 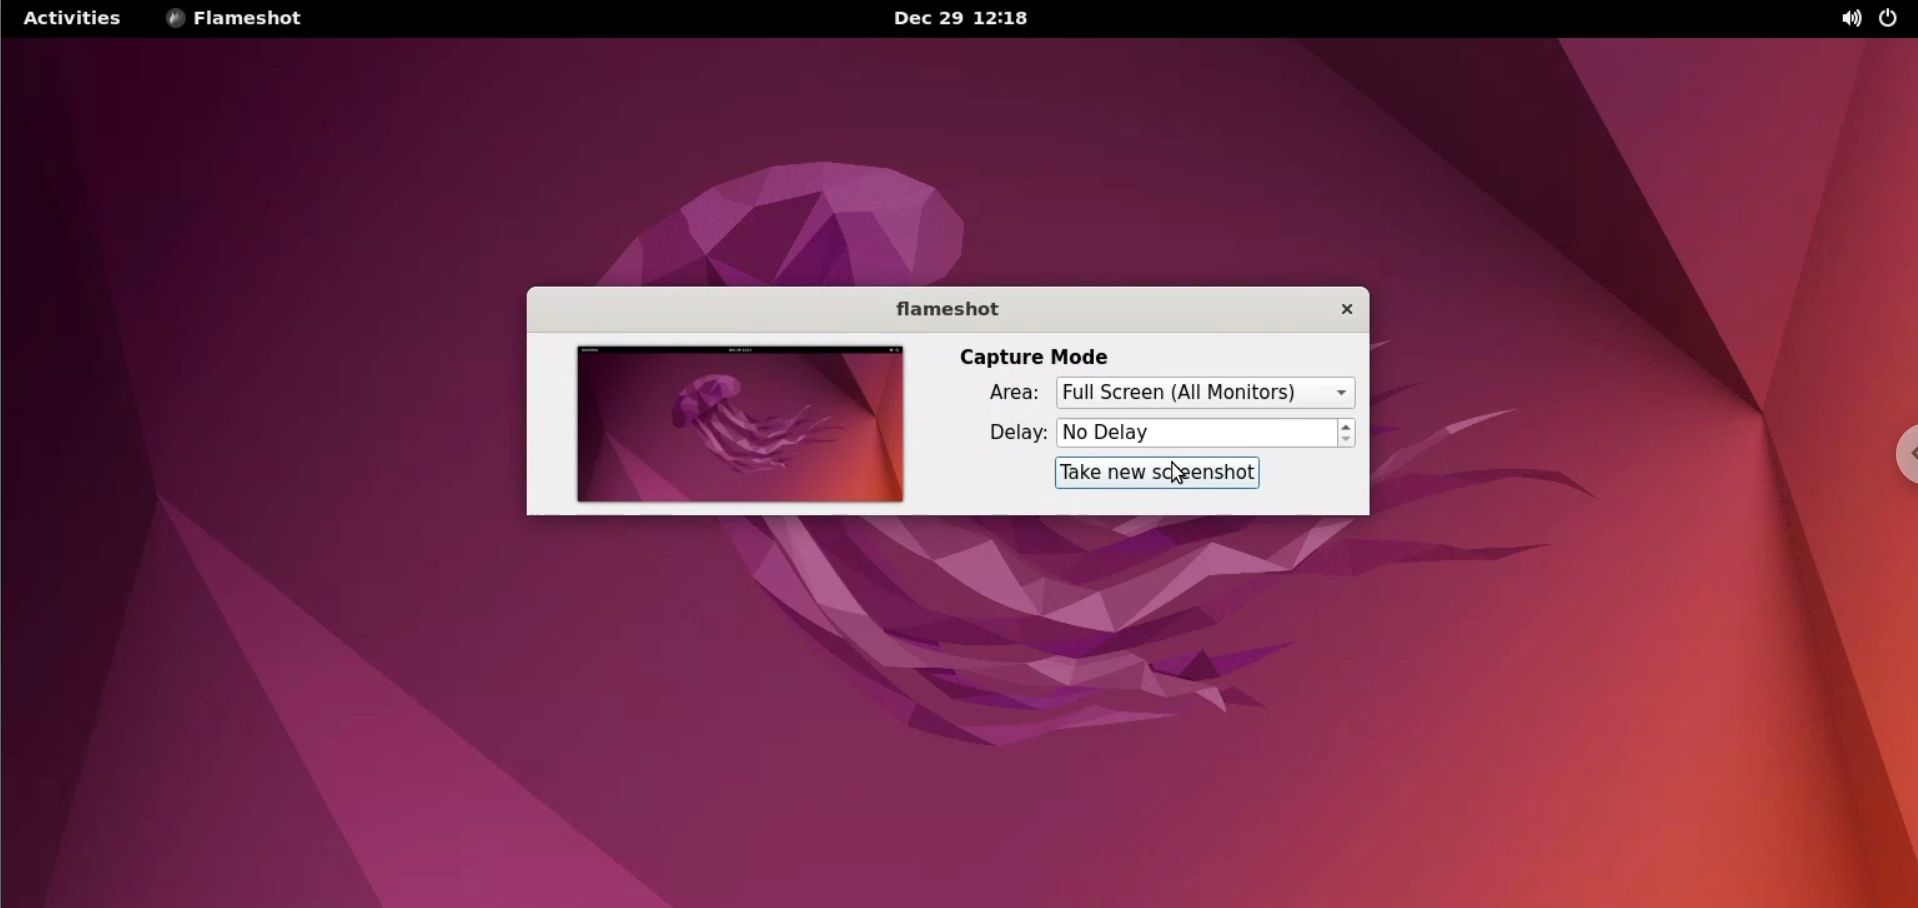 I want to click on Date and time Dec 29 12:18, so click(x=964, y=19).